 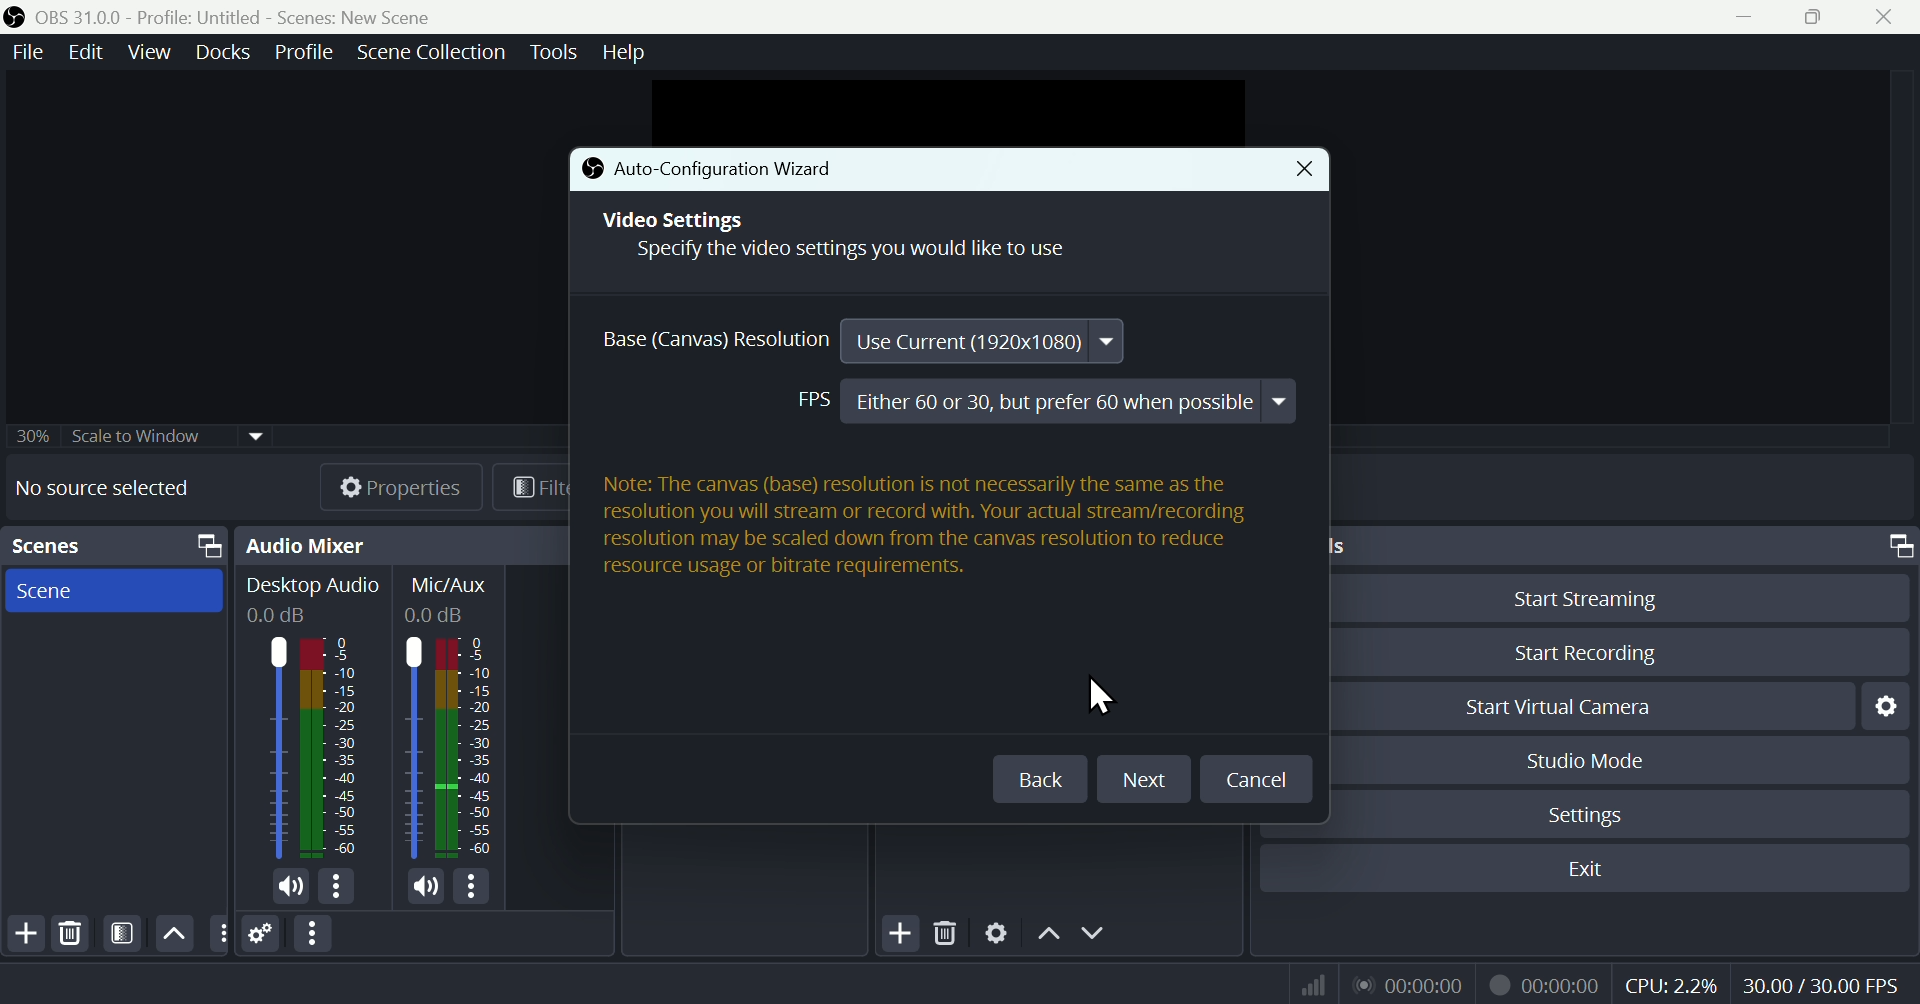 What do you see at coordinates (1613, 812) in the screenshot?
I see `Settings` at bounding box center [1613, 812].